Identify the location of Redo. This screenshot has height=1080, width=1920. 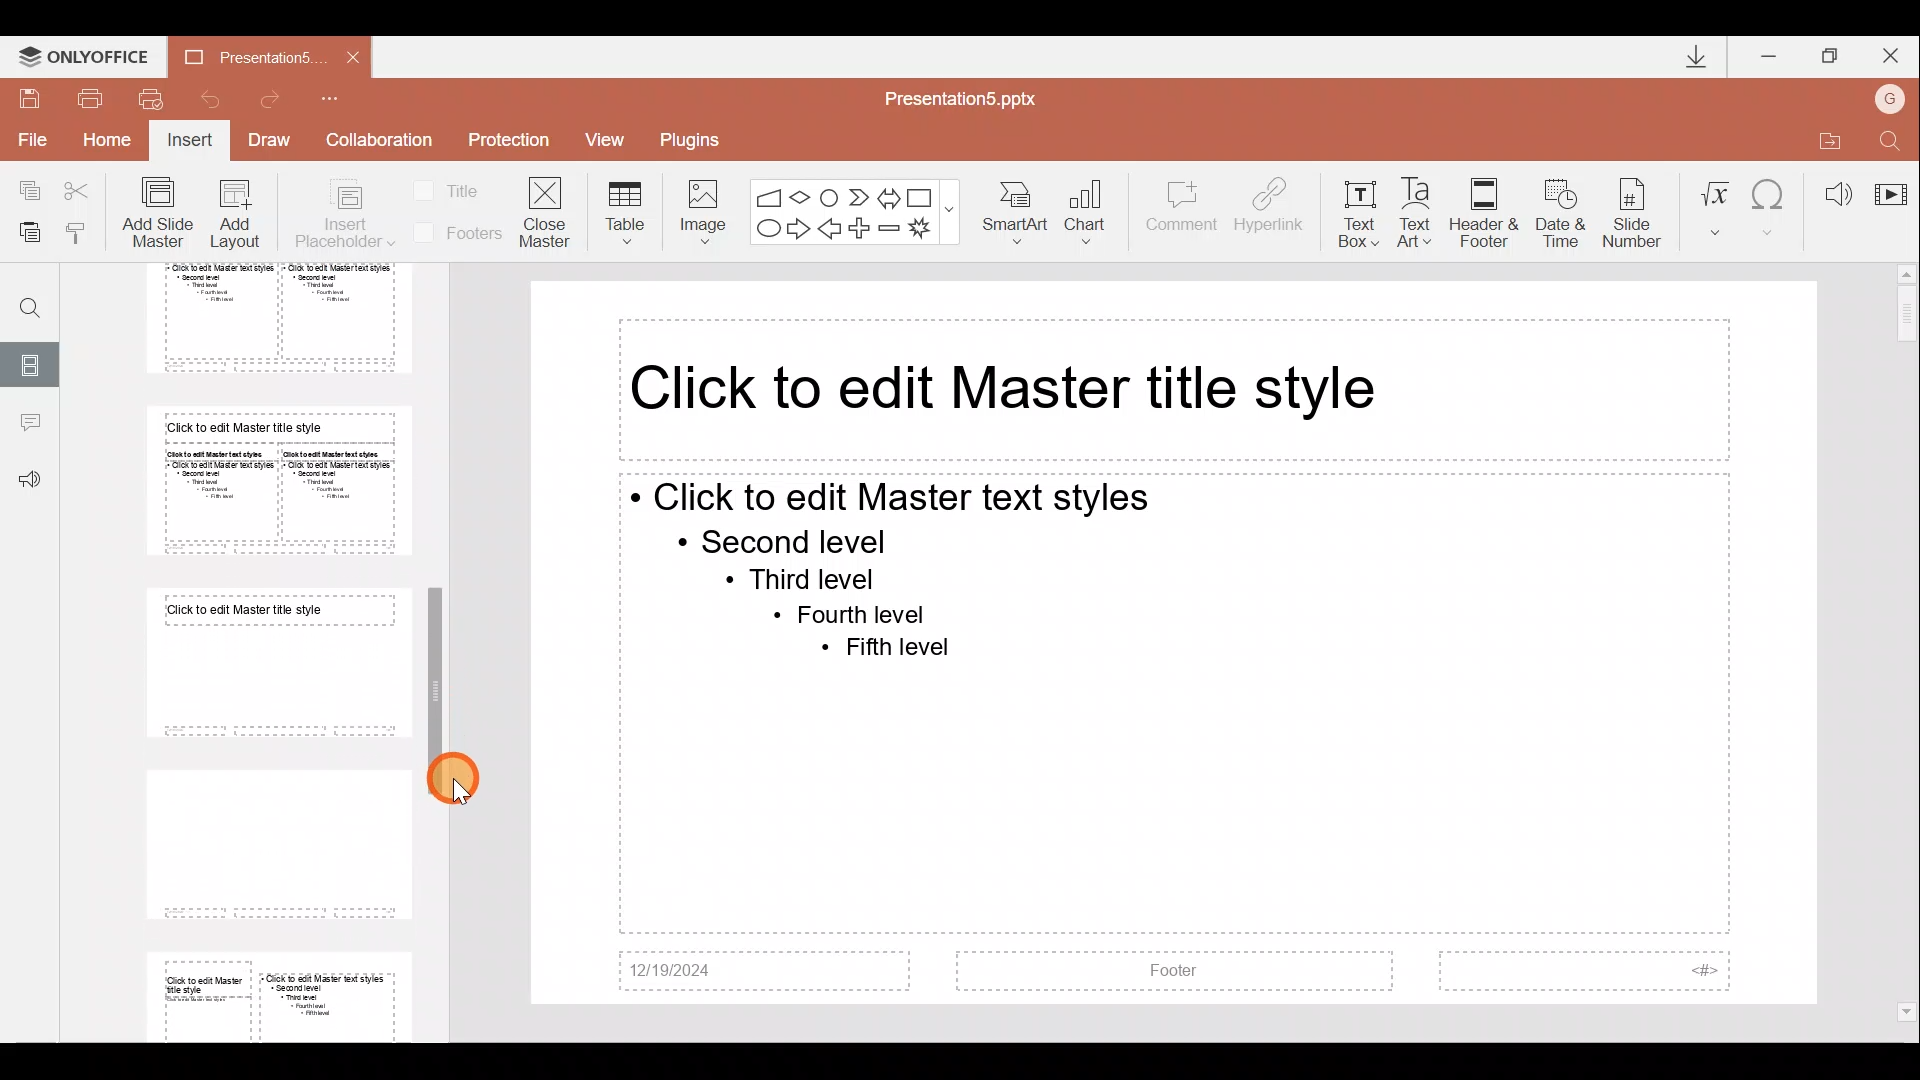
(278, 99).